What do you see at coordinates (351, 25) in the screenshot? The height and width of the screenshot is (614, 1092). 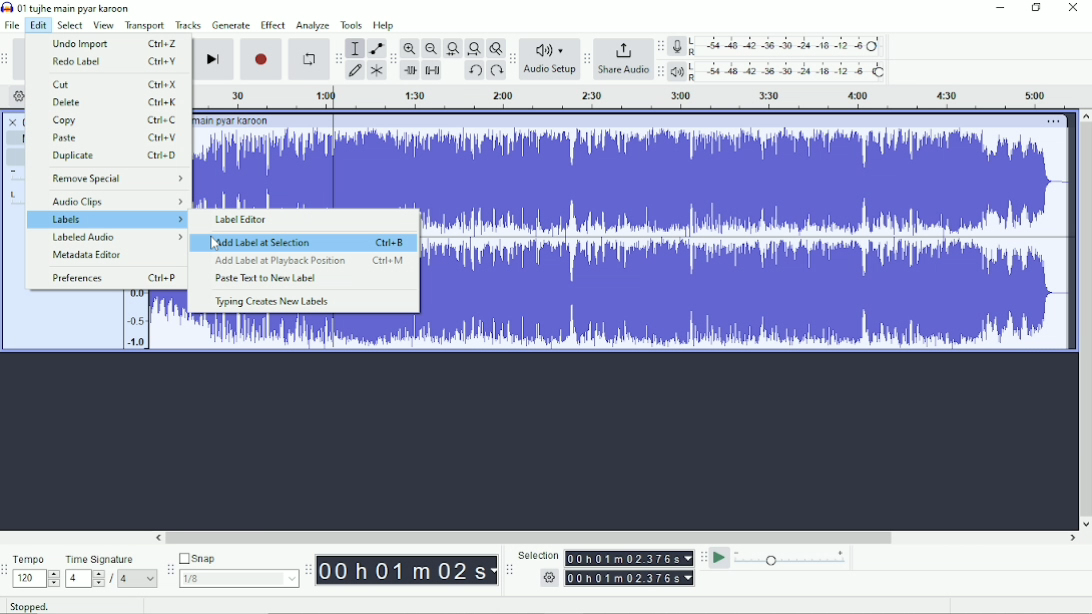 I see `Tools` at bounding box center [351, 25].